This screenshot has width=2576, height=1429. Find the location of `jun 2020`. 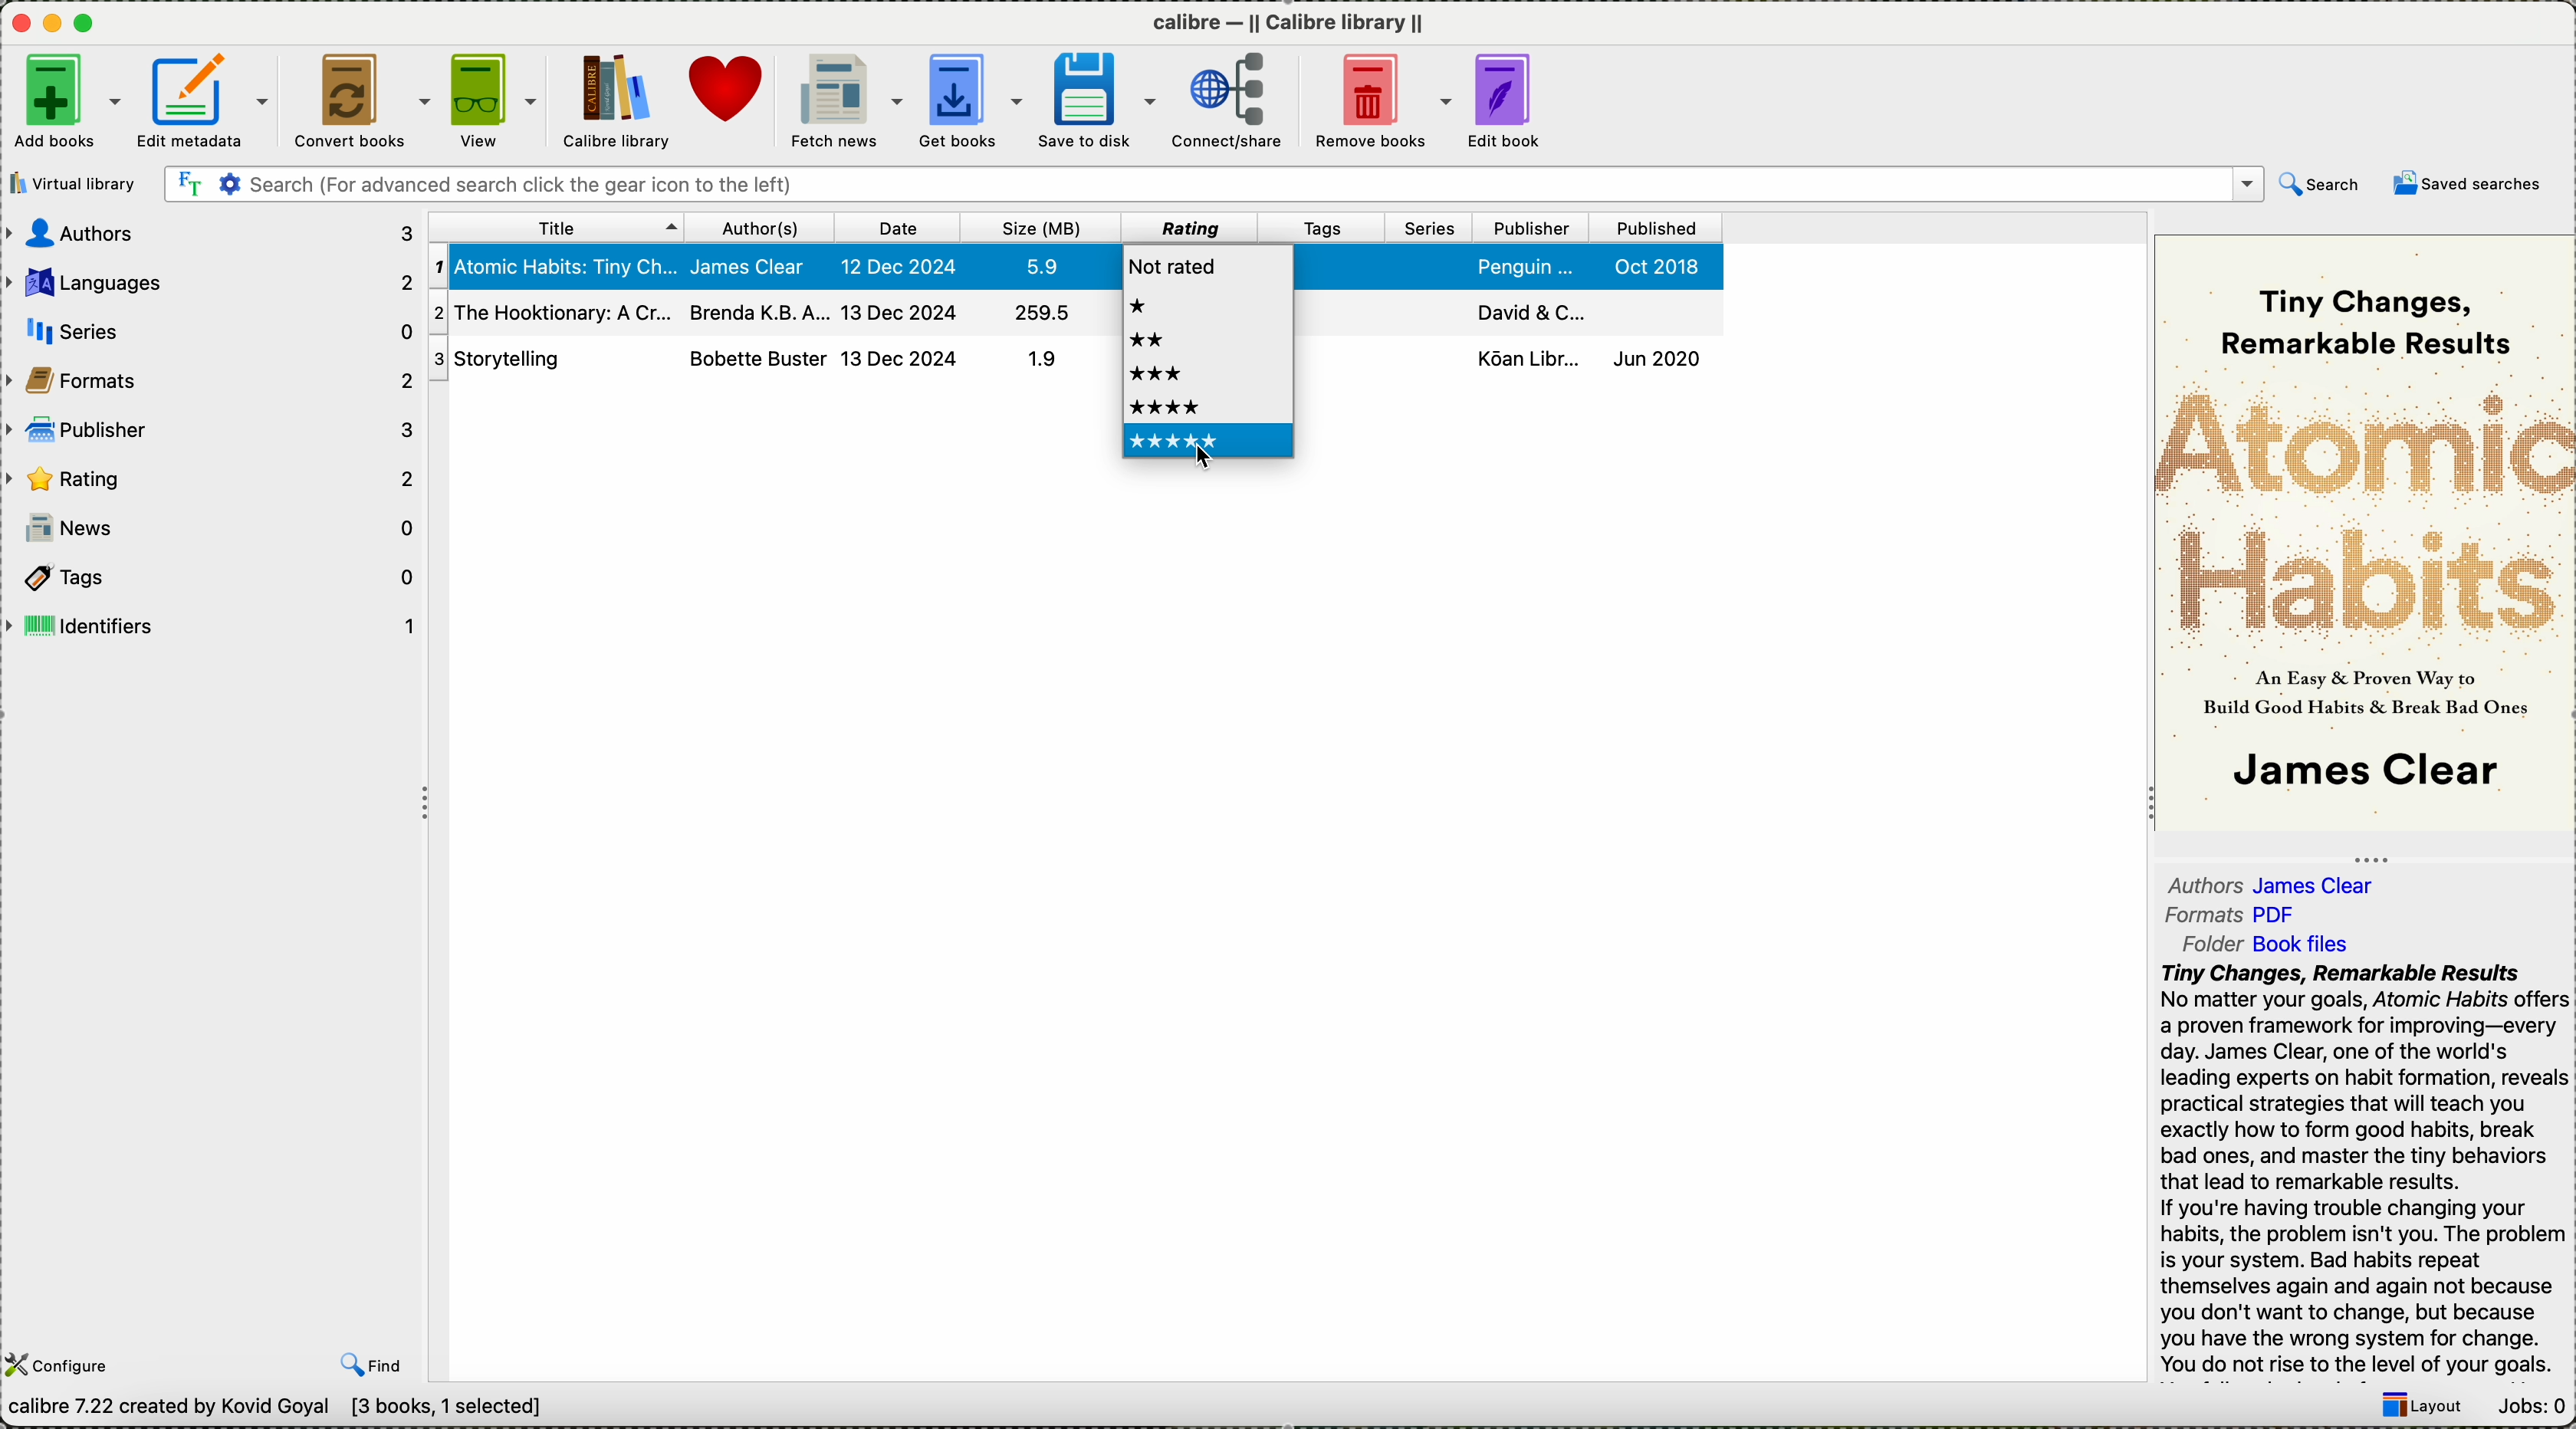

jun 2020 is located at coordinates (1657, 356).